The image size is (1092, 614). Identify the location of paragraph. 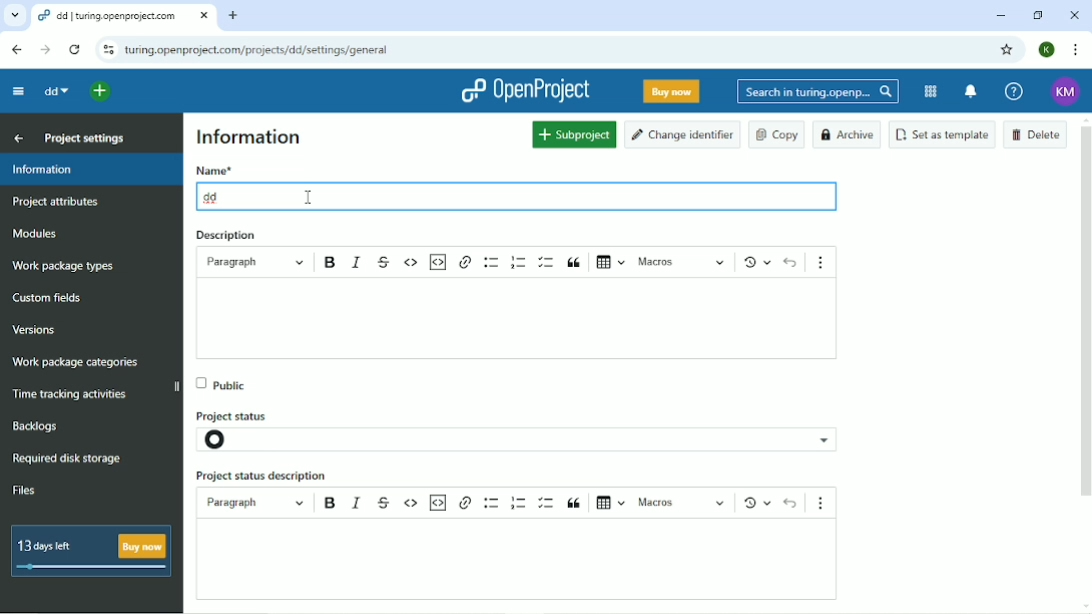
(255, 503).